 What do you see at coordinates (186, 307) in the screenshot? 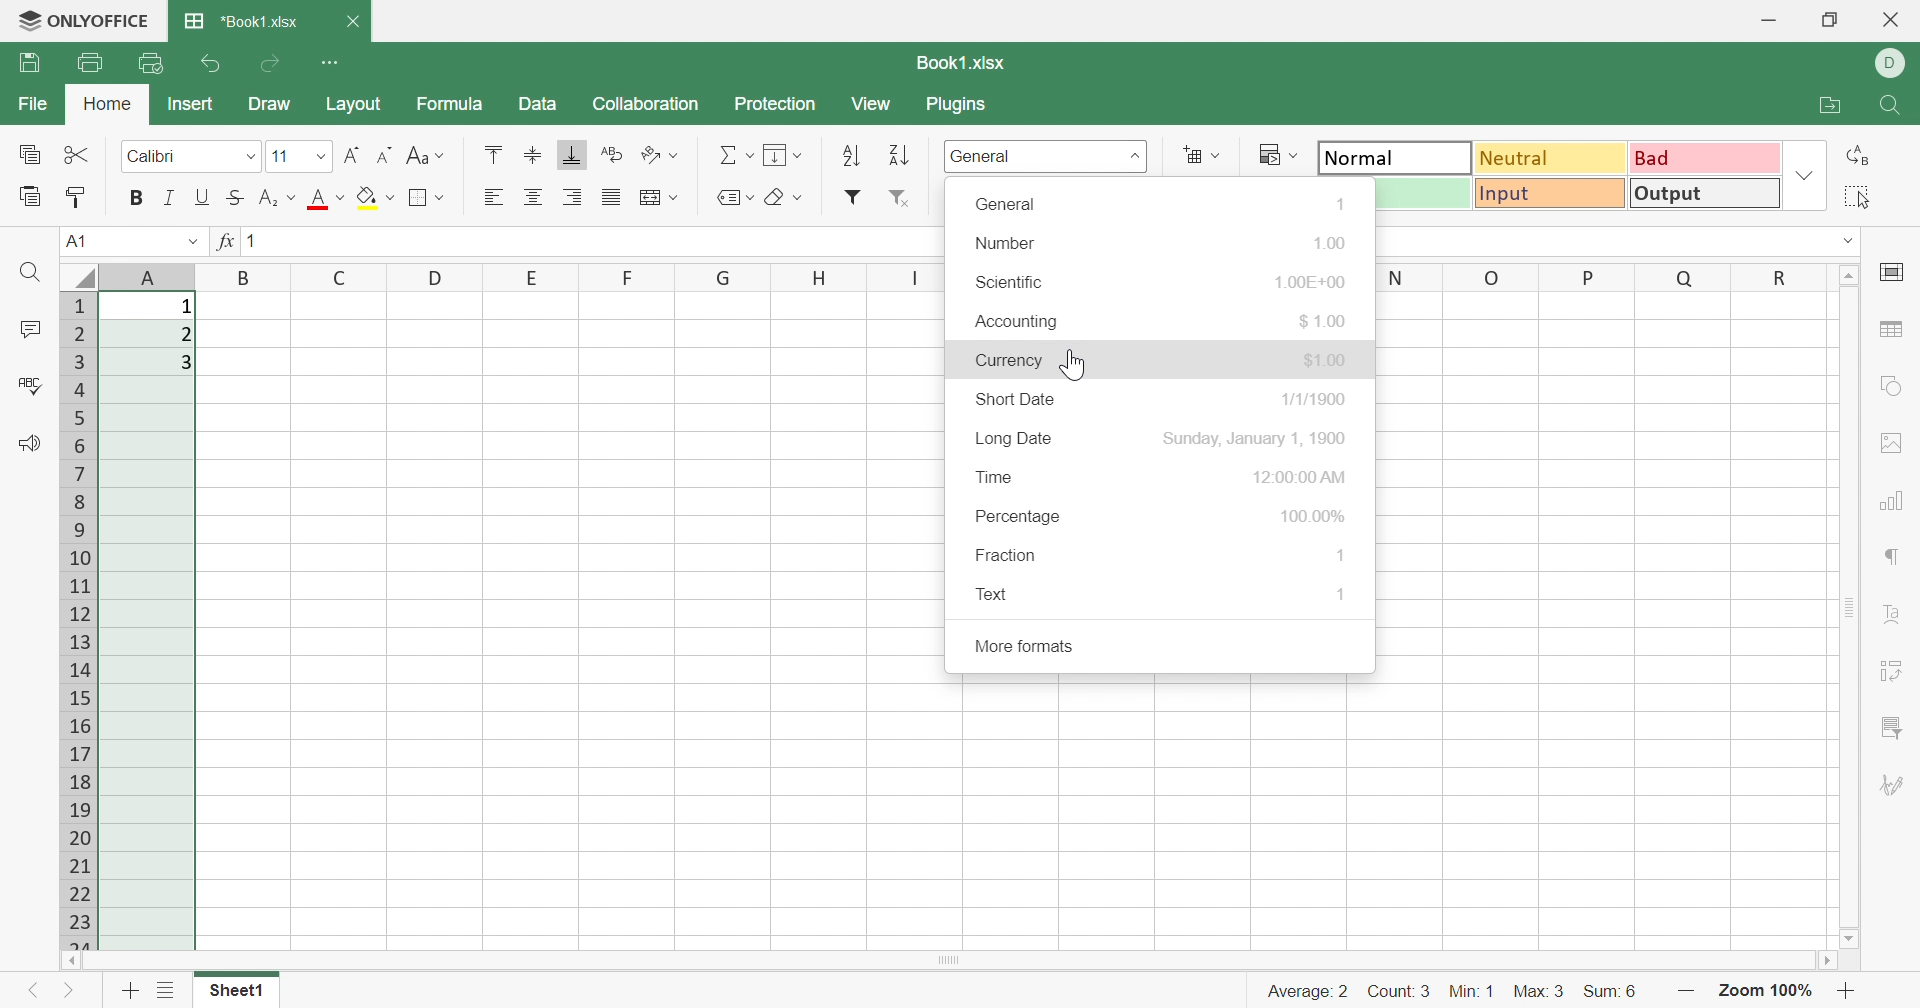
I see `1` at bounding box center [186, 307].